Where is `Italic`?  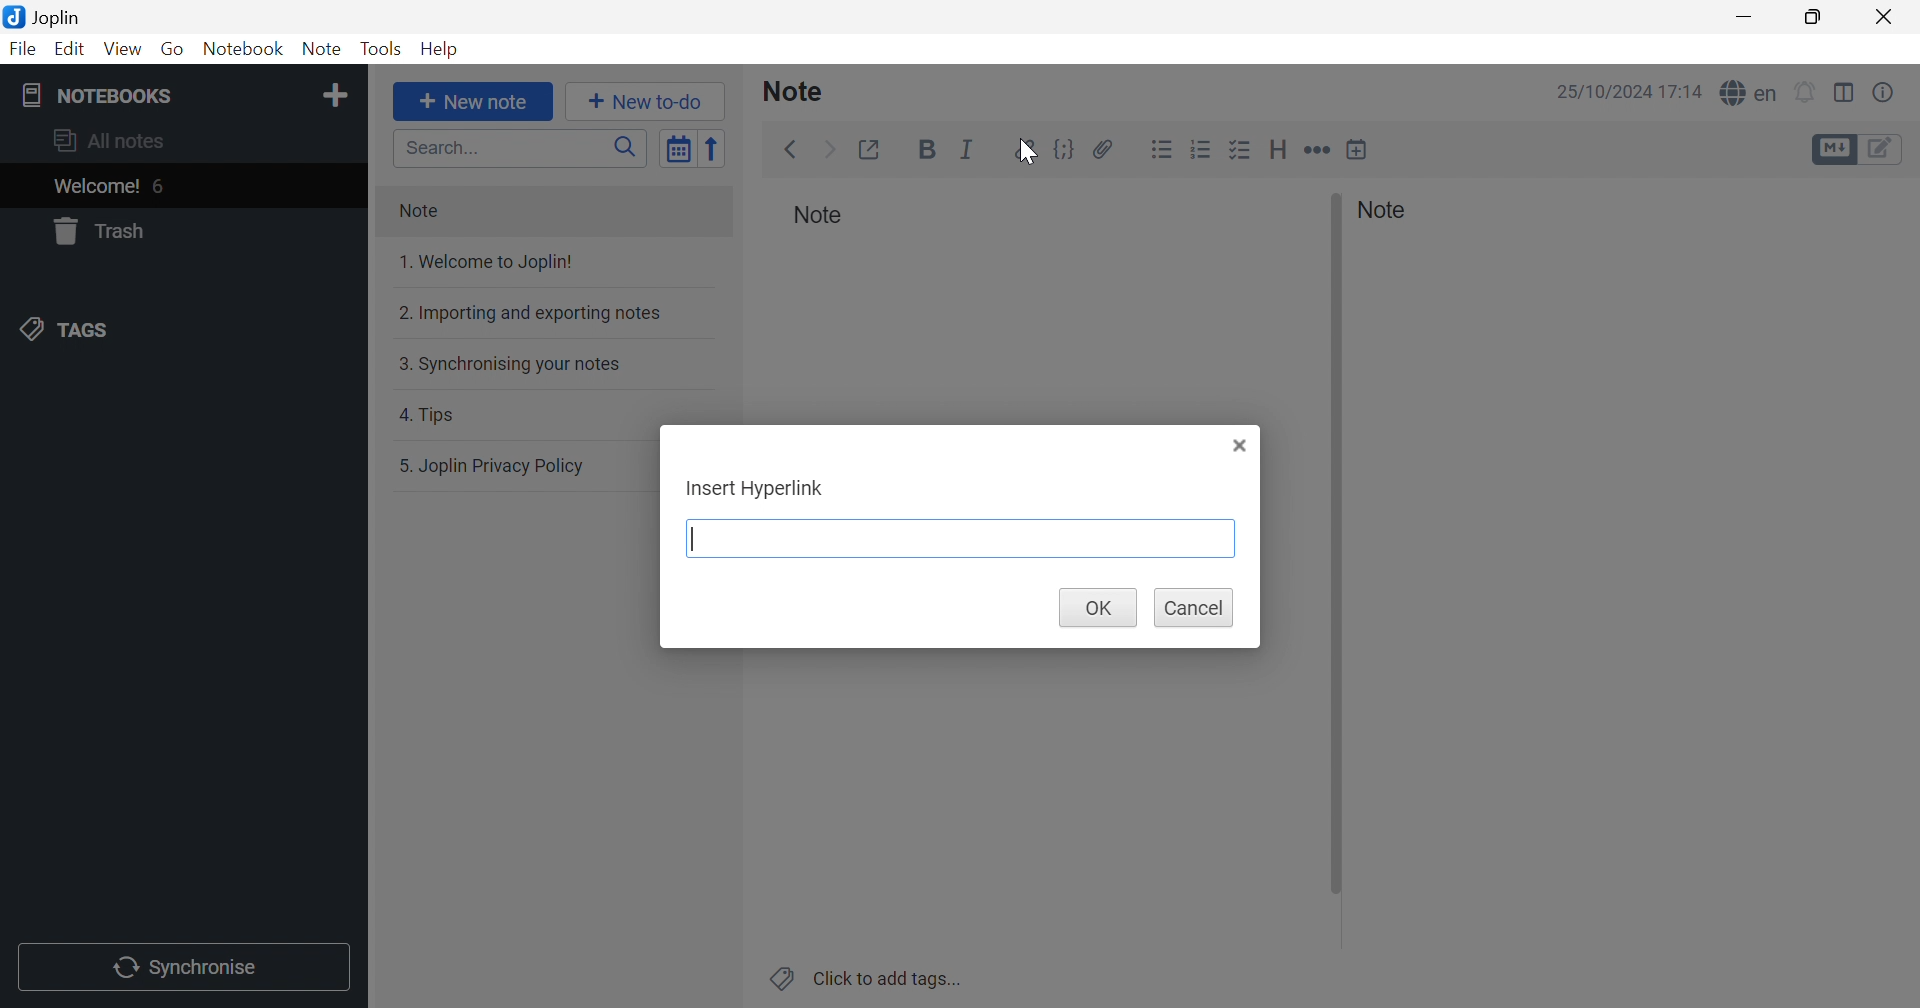
Italic is located at coordinates (968, 147).